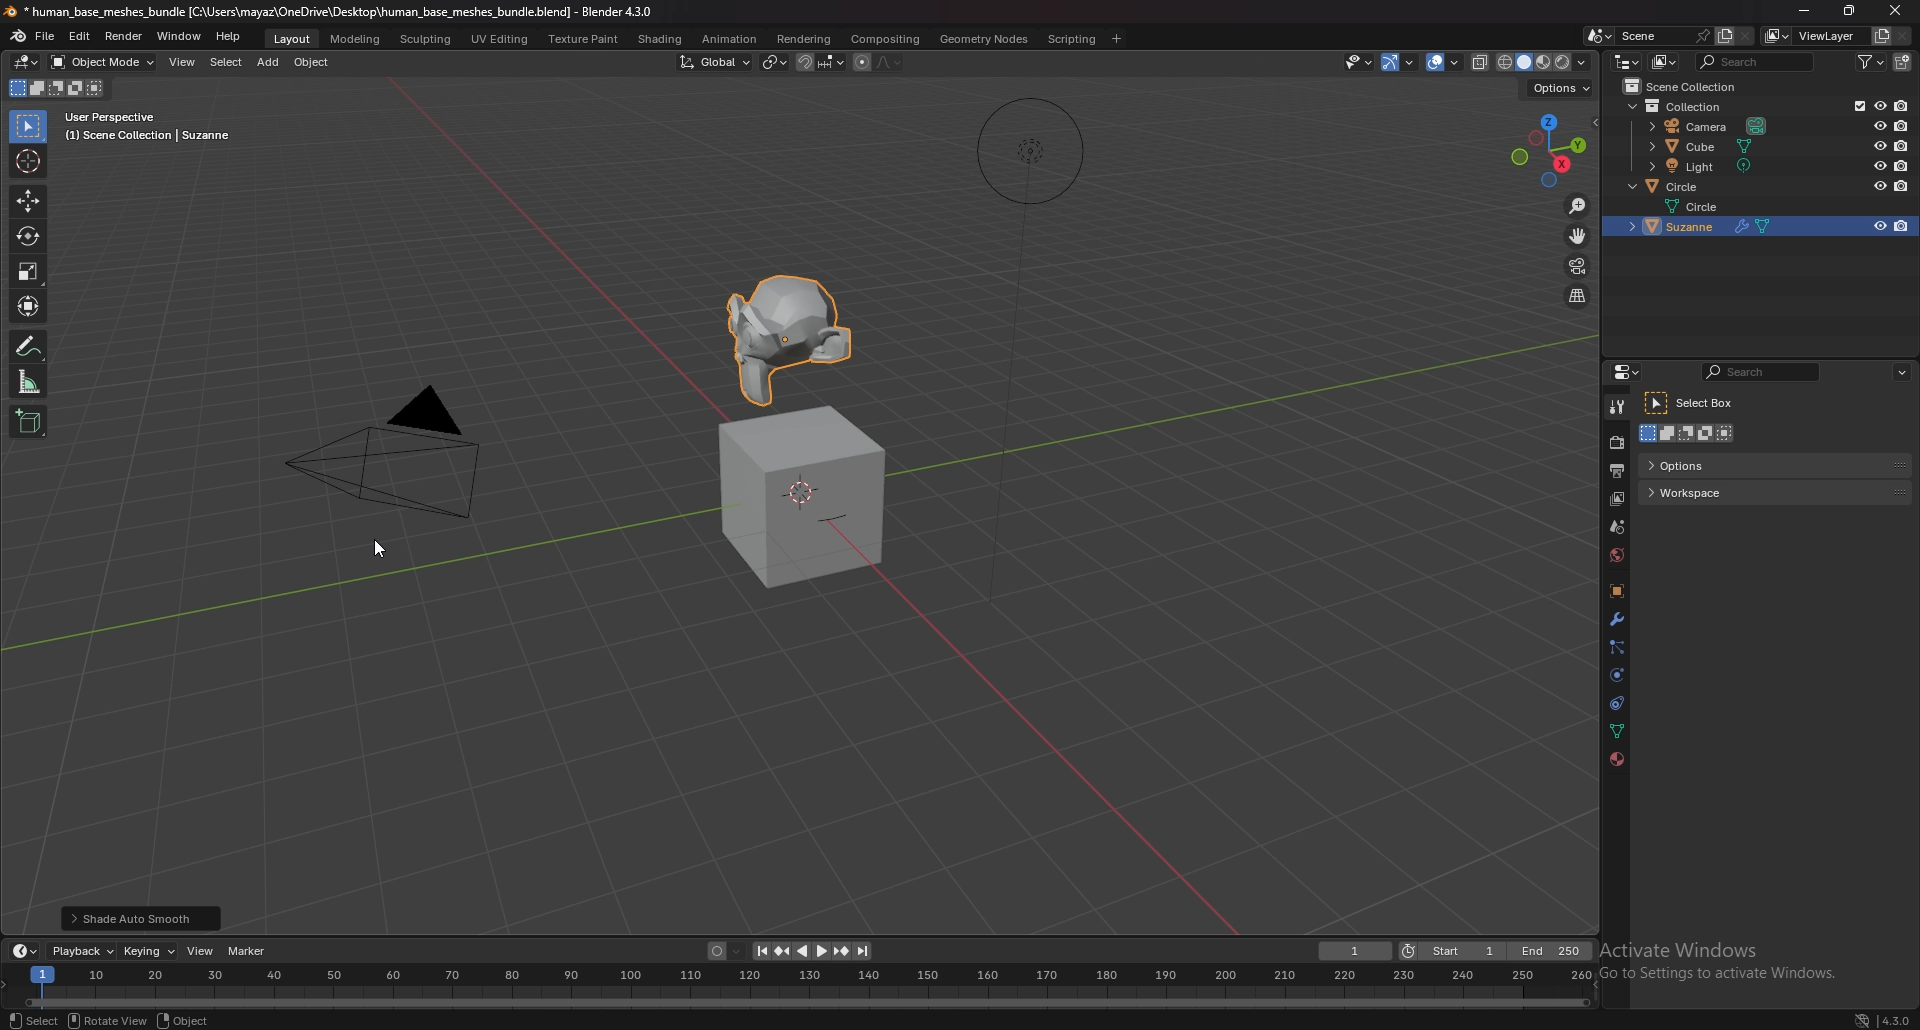 The height and width of the screenshot is (1030, 1920). I want to click on playback, so click(81, 952).